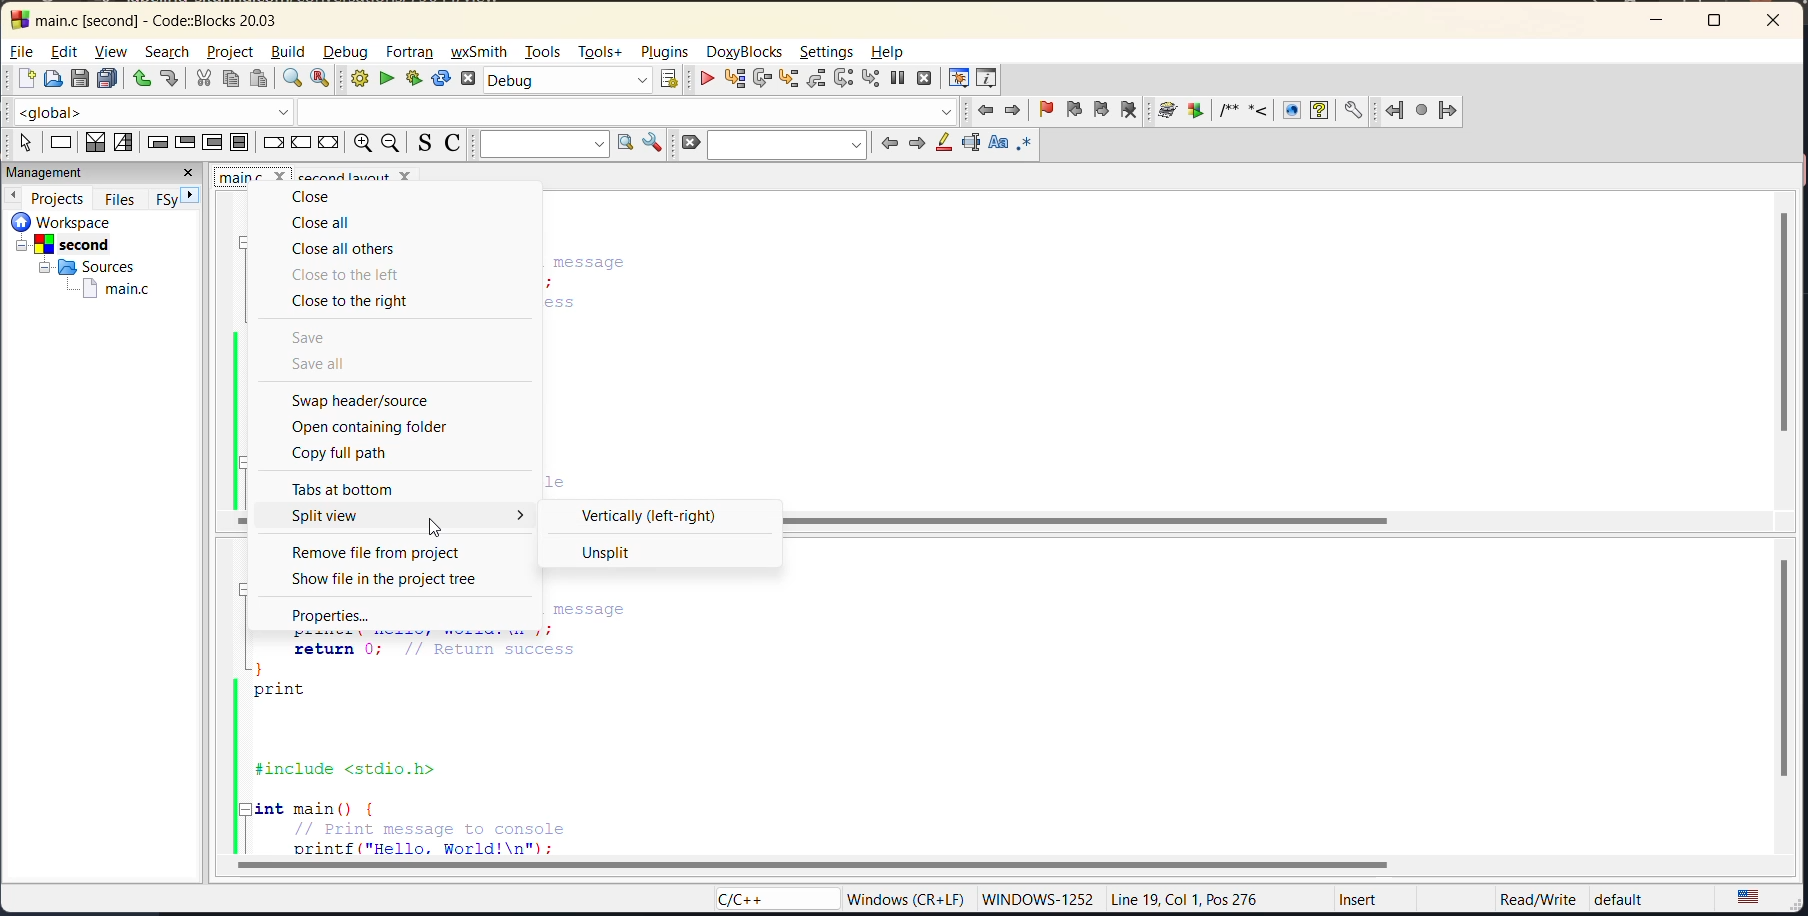 The image size is (1808, 916). Describe the element at coordinates (347, 250) in the screenshot. I see `close all others` at that location.